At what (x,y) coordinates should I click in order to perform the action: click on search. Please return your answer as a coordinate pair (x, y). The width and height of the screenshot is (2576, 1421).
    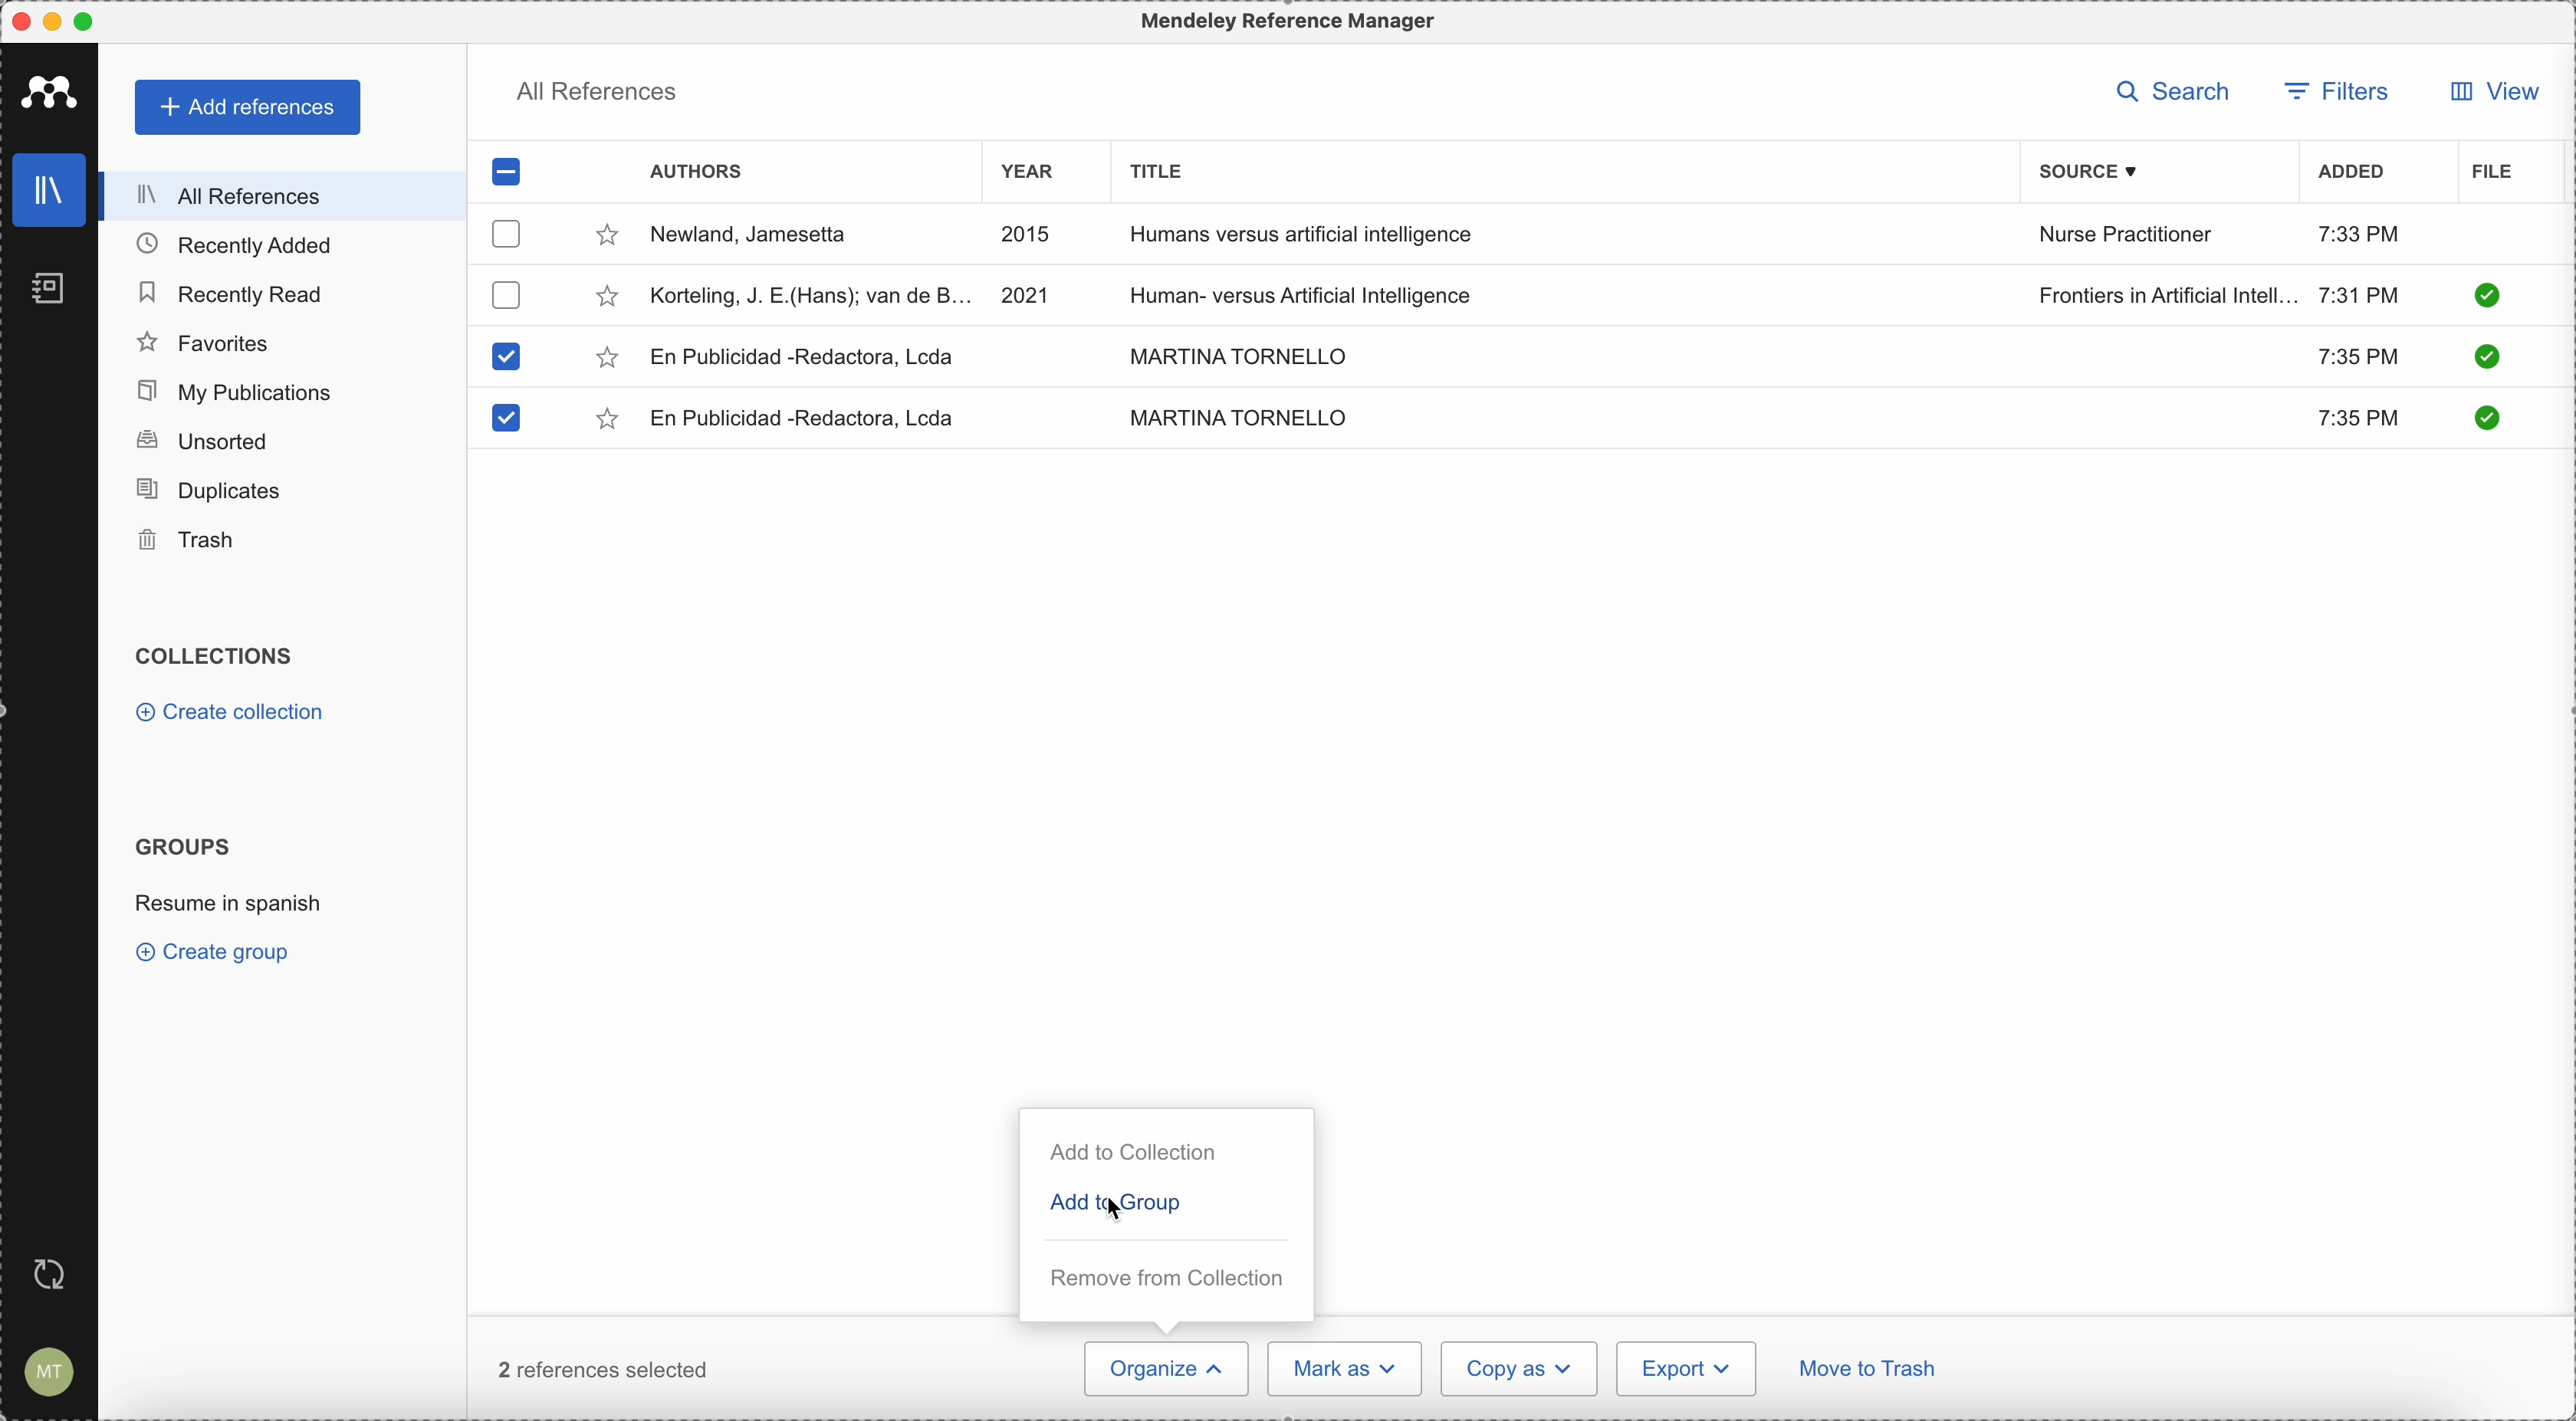
    Looking at the image, I should click on (2180, 93).